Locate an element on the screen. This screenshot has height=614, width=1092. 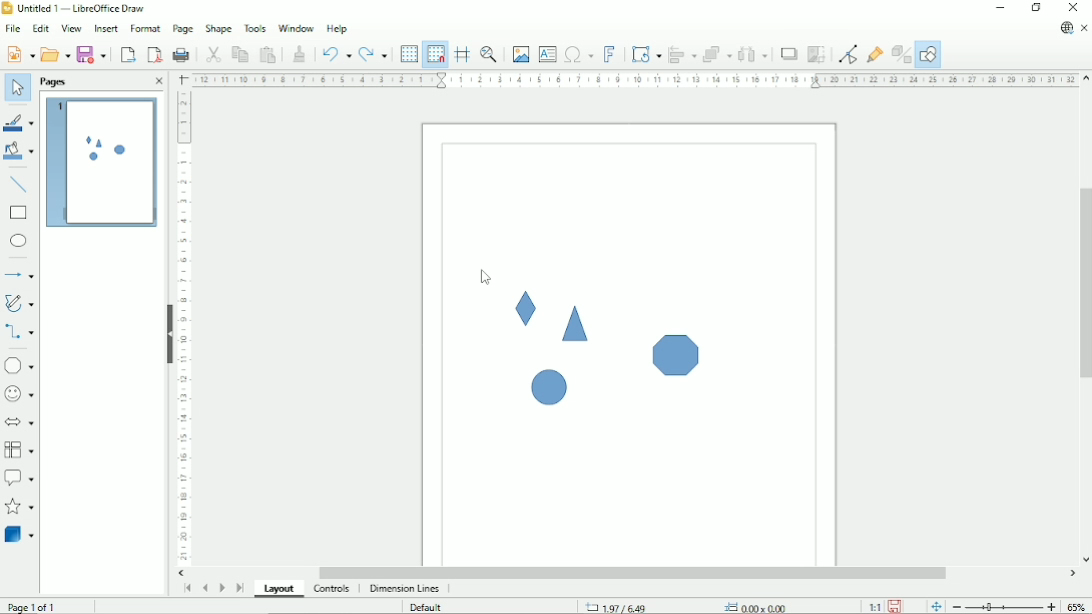
Shape is located at coordinates (675, 355).